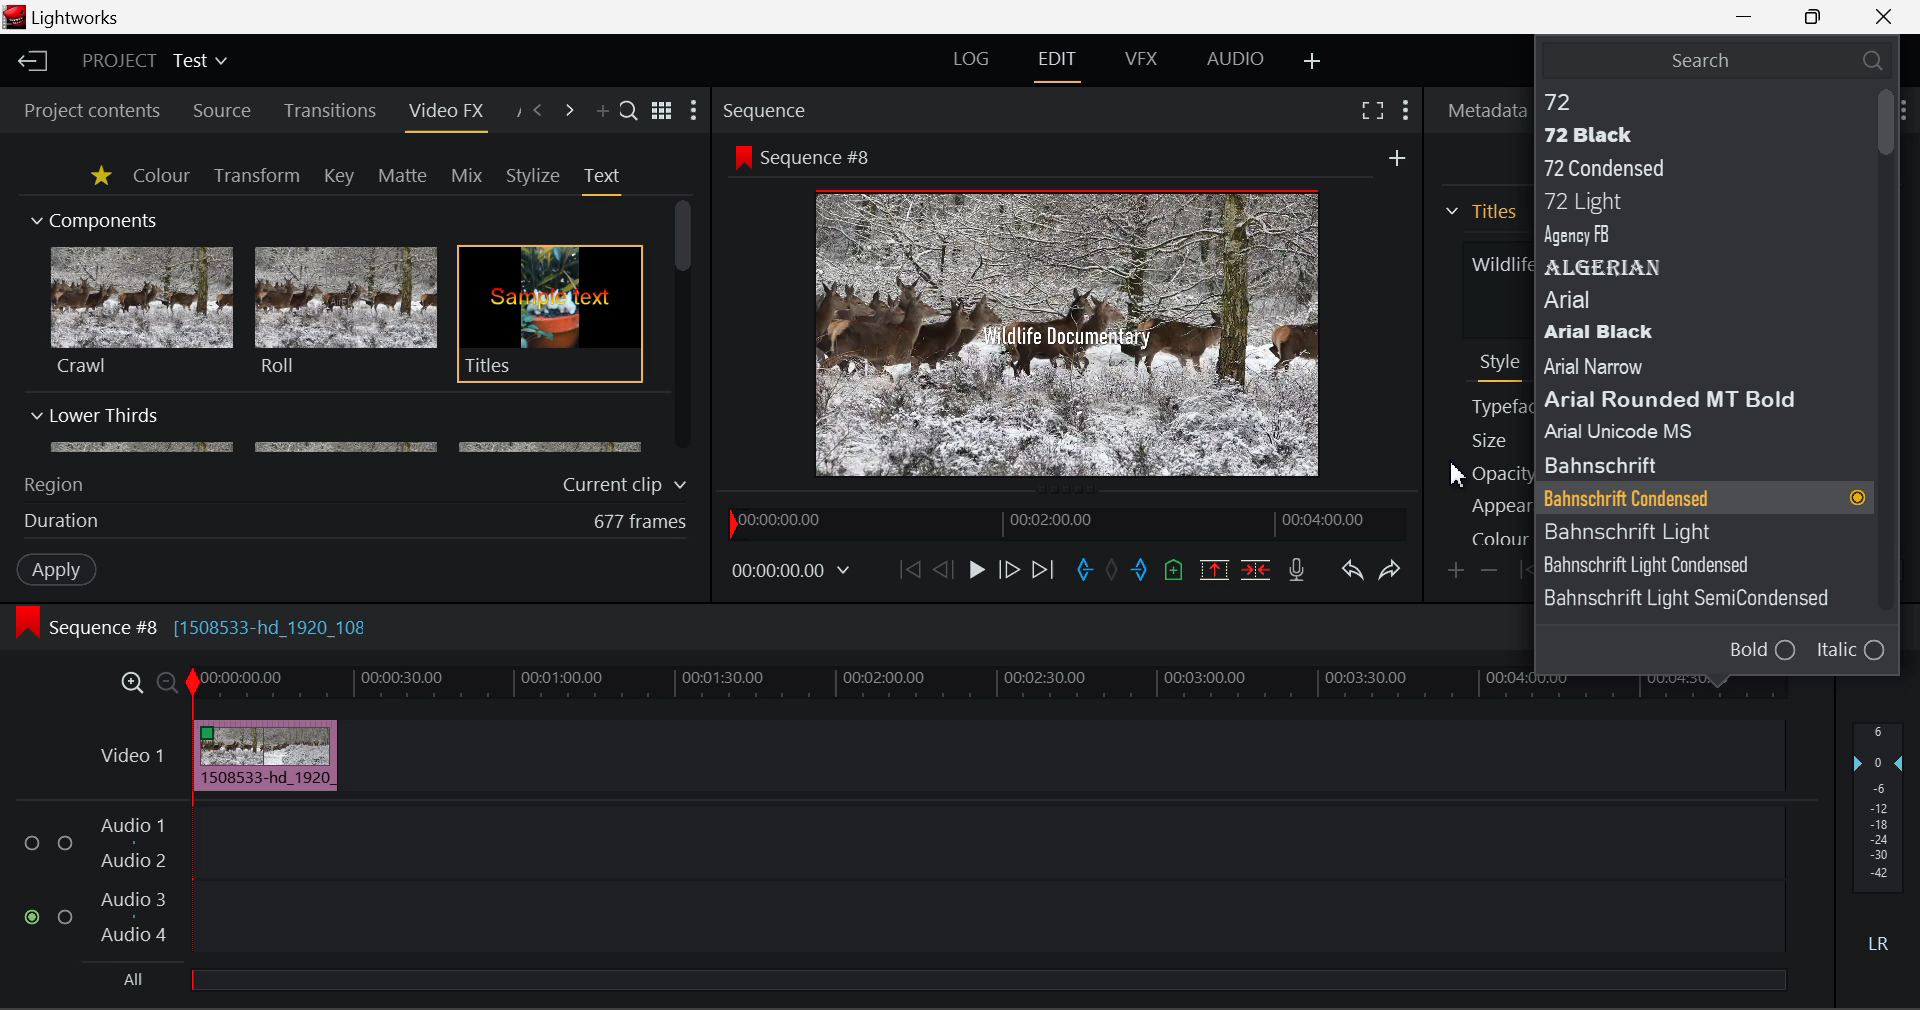  I want to click on Close, so click(1885, 15).